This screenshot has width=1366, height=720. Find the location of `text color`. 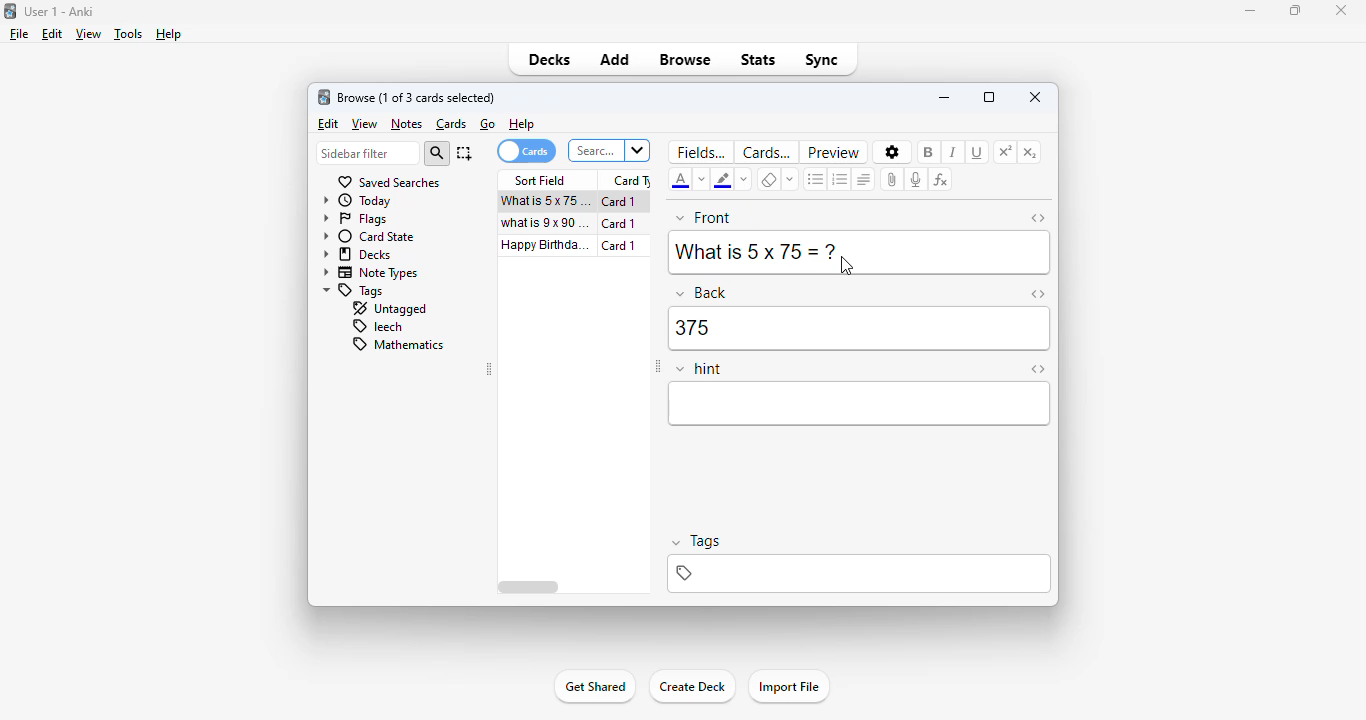

text color is located at coordinates (680, 181).